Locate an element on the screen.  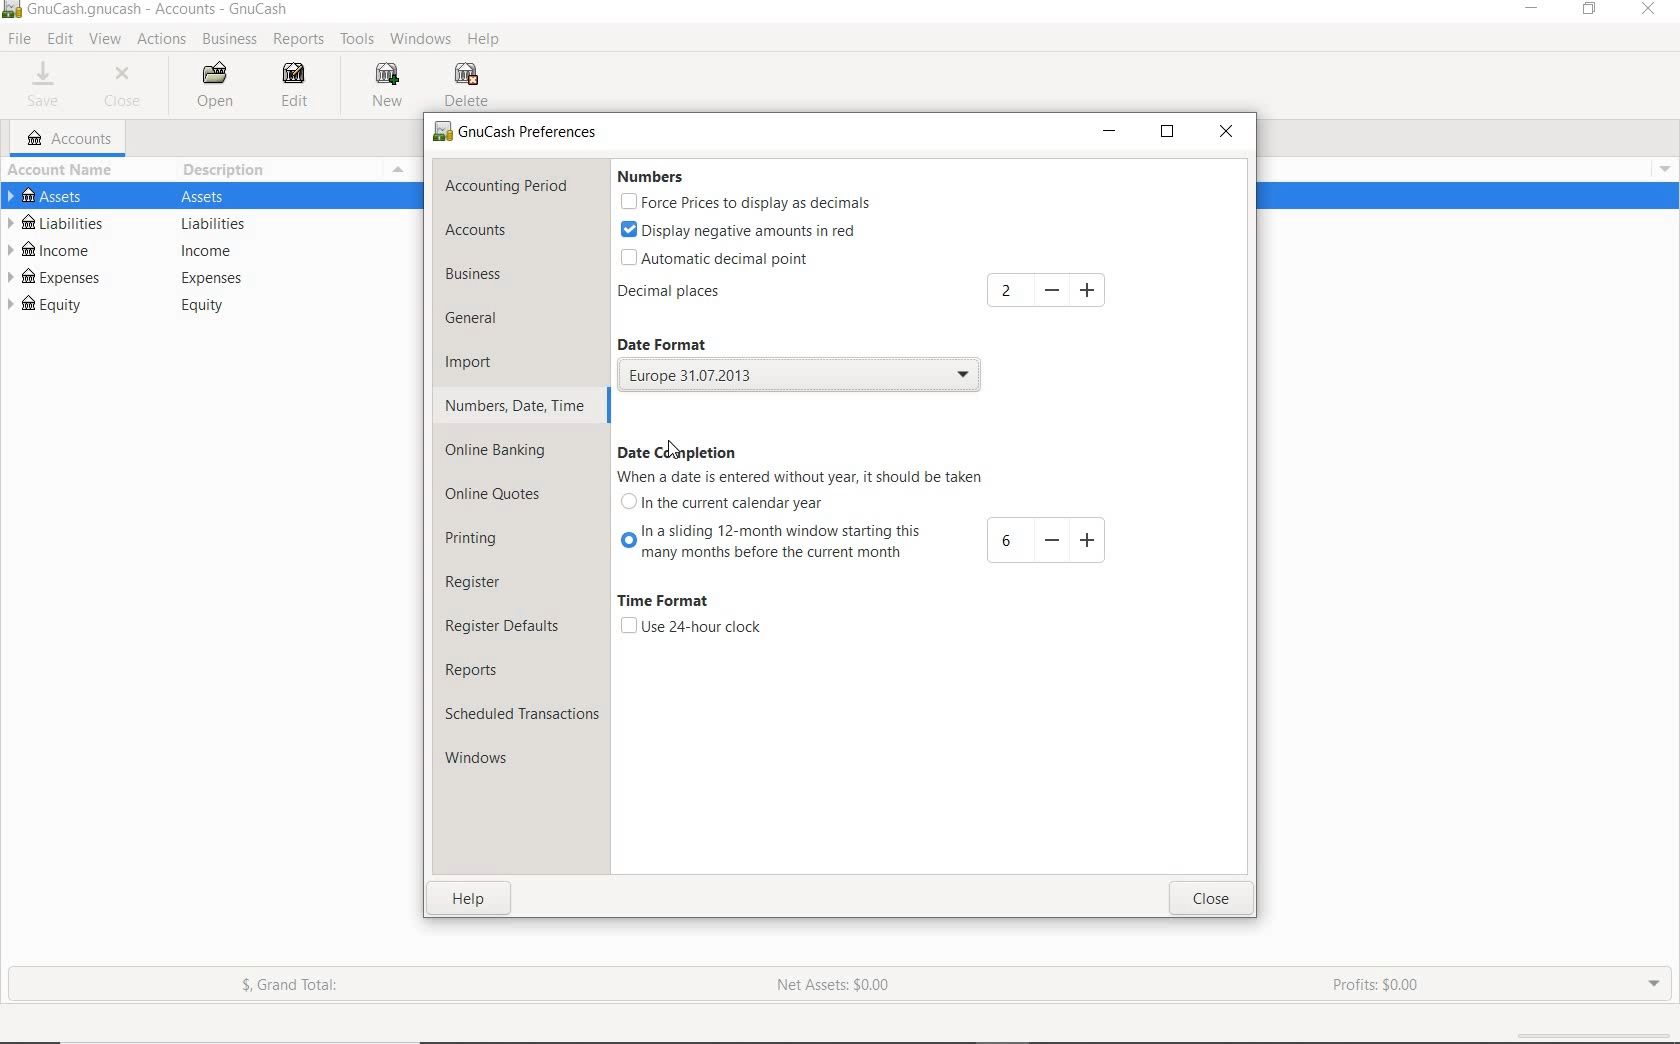
BUSIINESS is located at coordinates (228, 40).